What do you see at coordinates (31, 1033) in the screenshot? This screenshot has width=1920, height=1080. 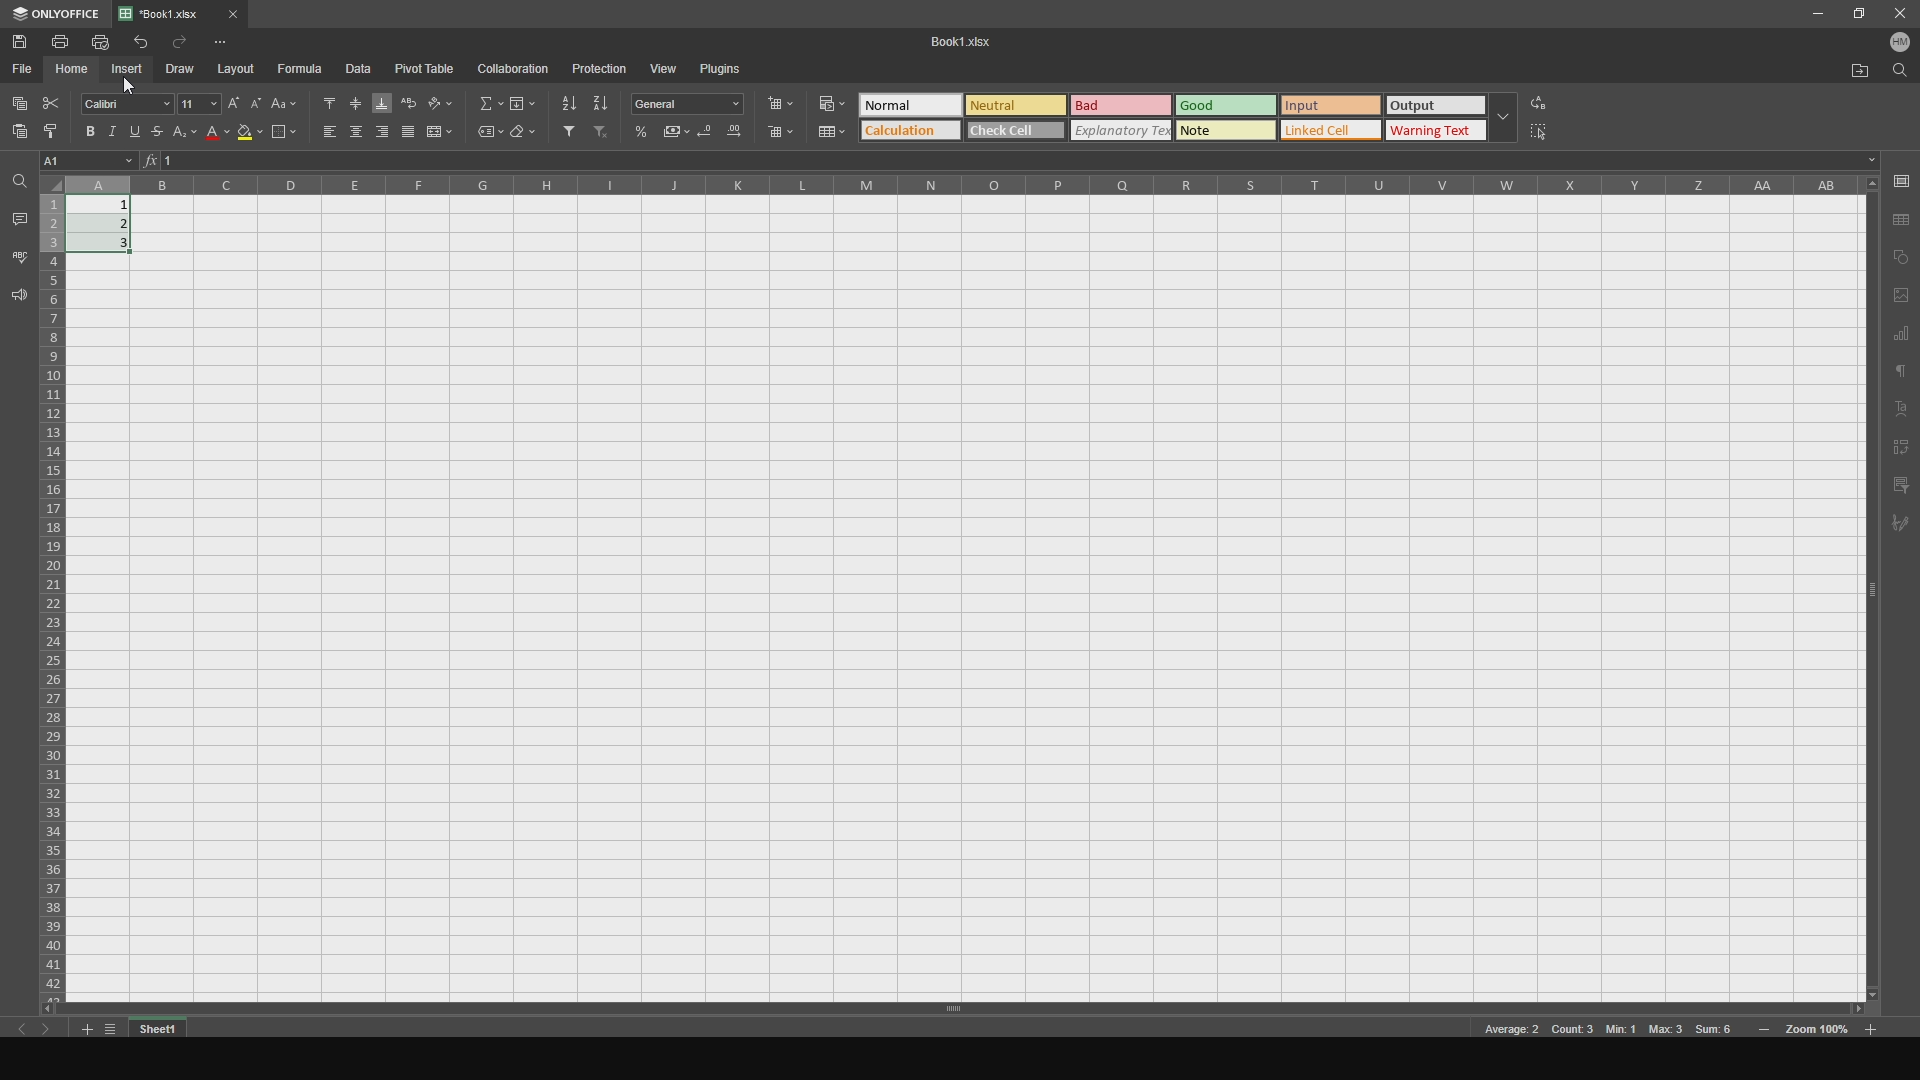 I see `previous sheet` at bounding box center [31, 1033].